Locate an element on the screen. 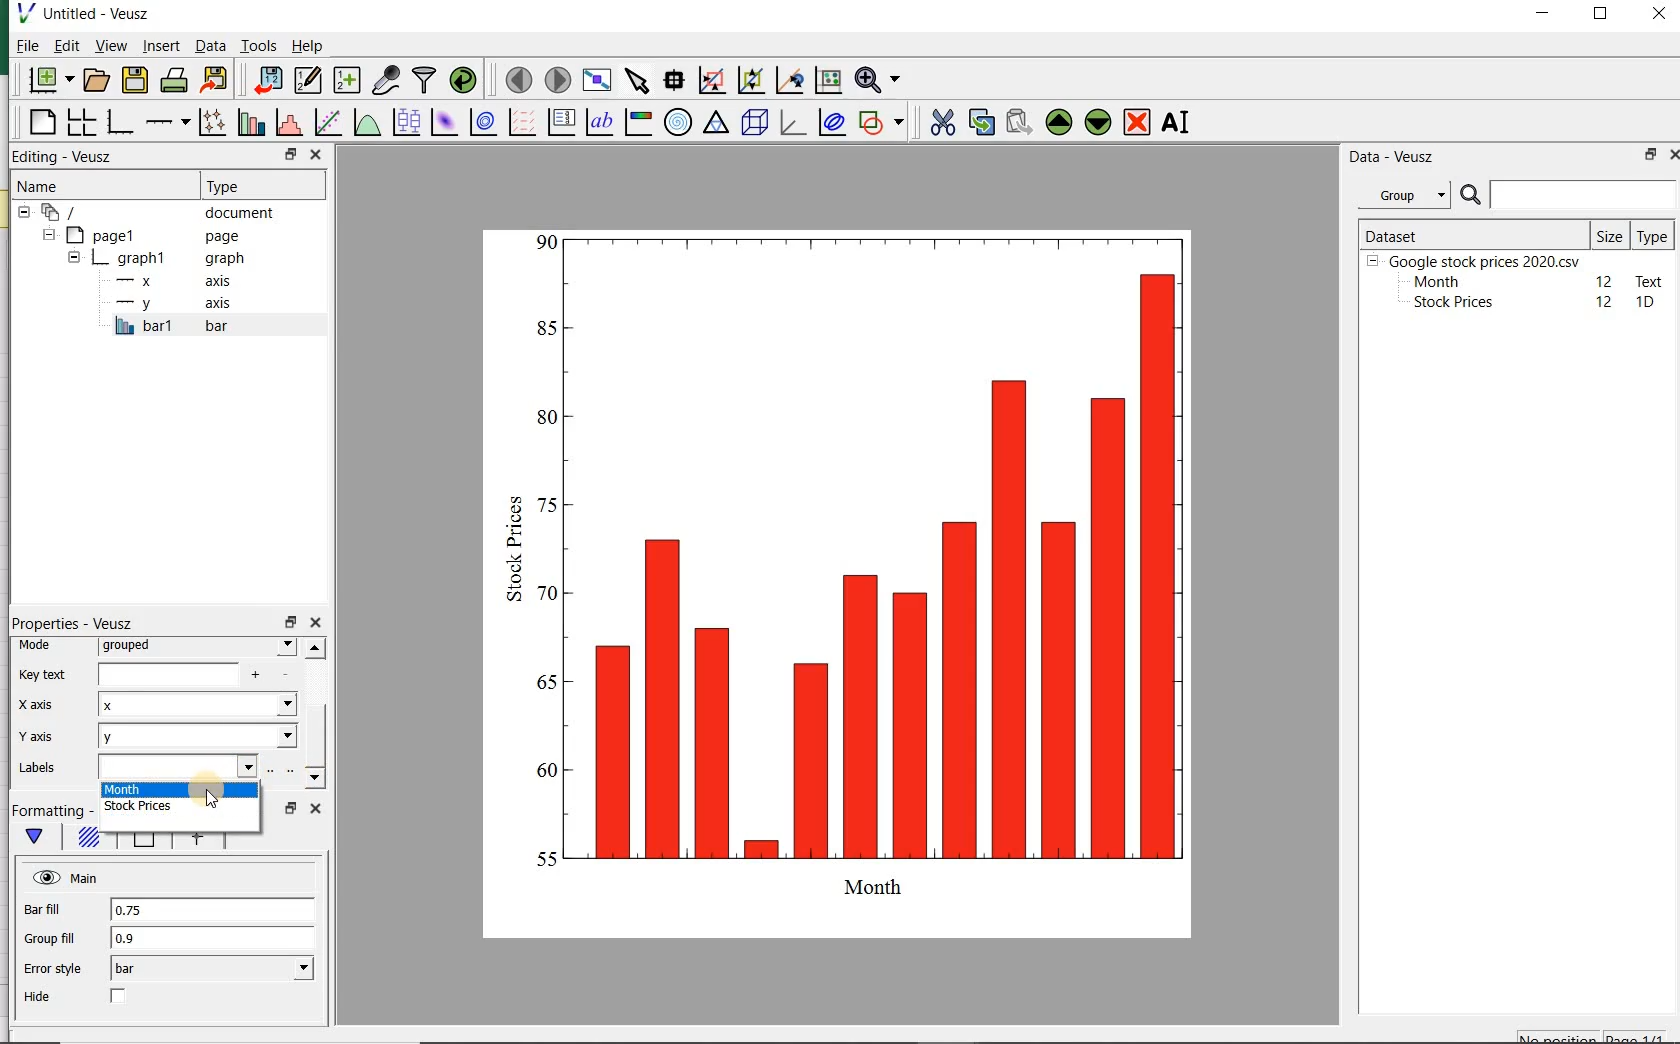 Image resolution: width=1680 pixels, height=1044 pixels. input field is located at coordinates (180, 766).